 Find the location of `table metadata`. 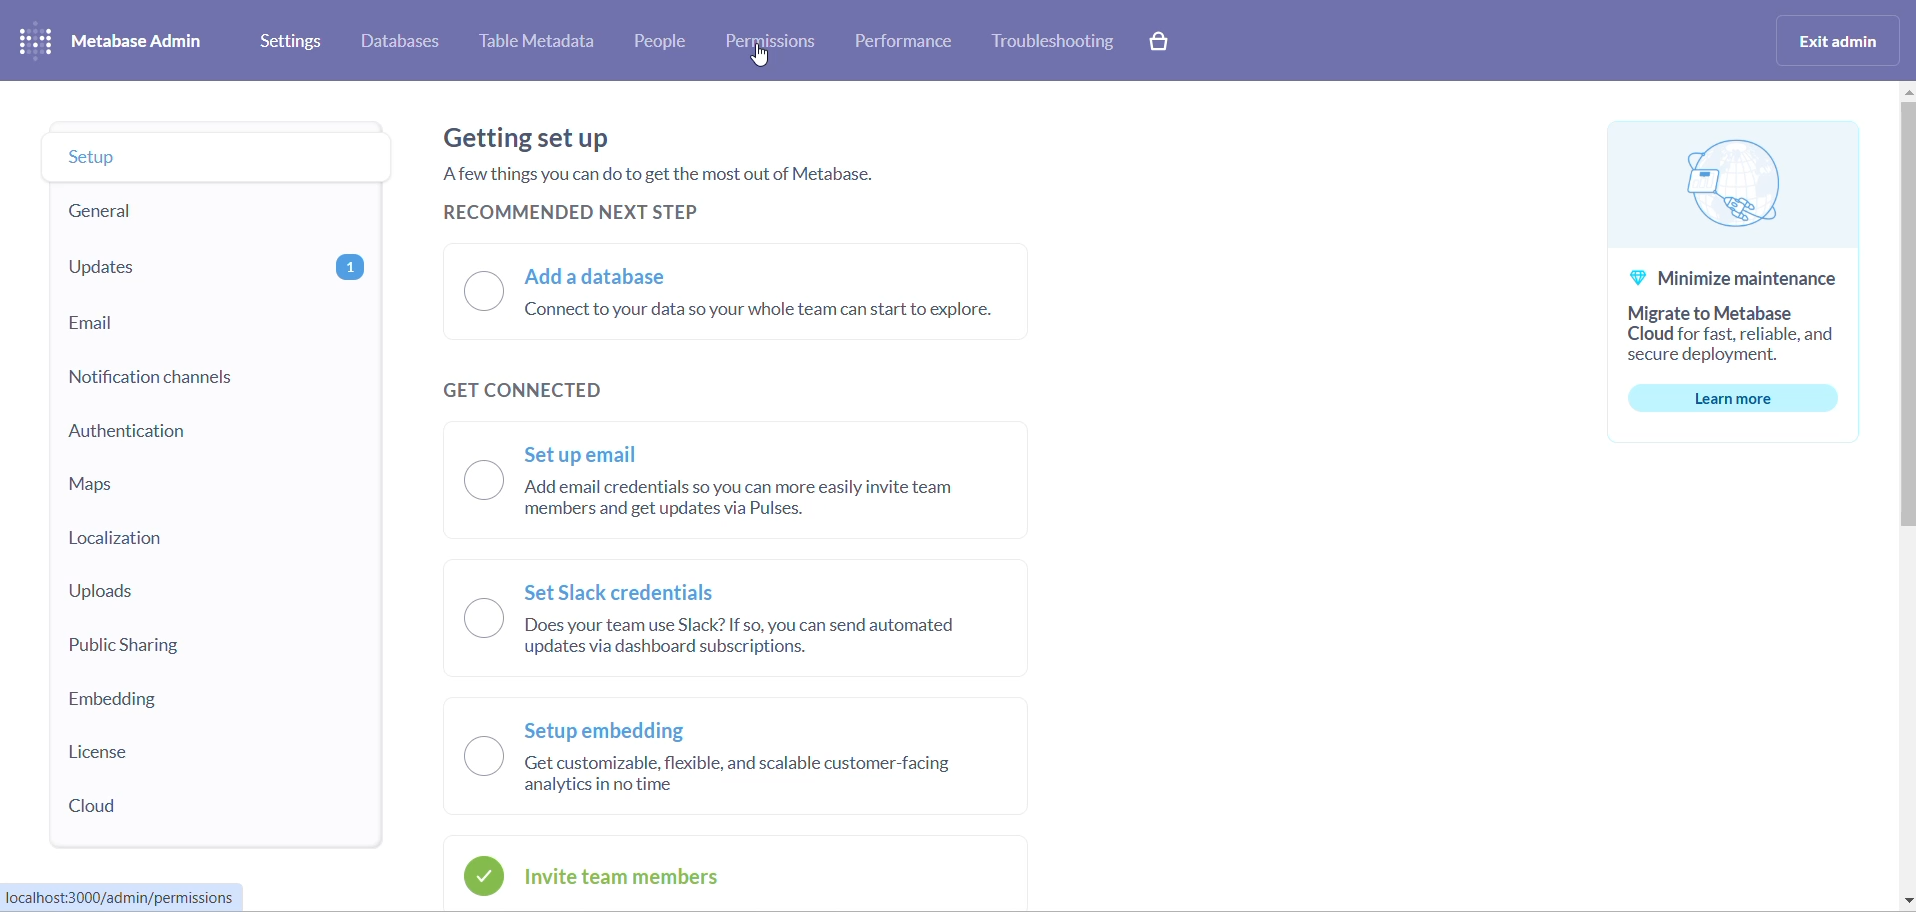

table metadata is located at coordinates (546, 44).